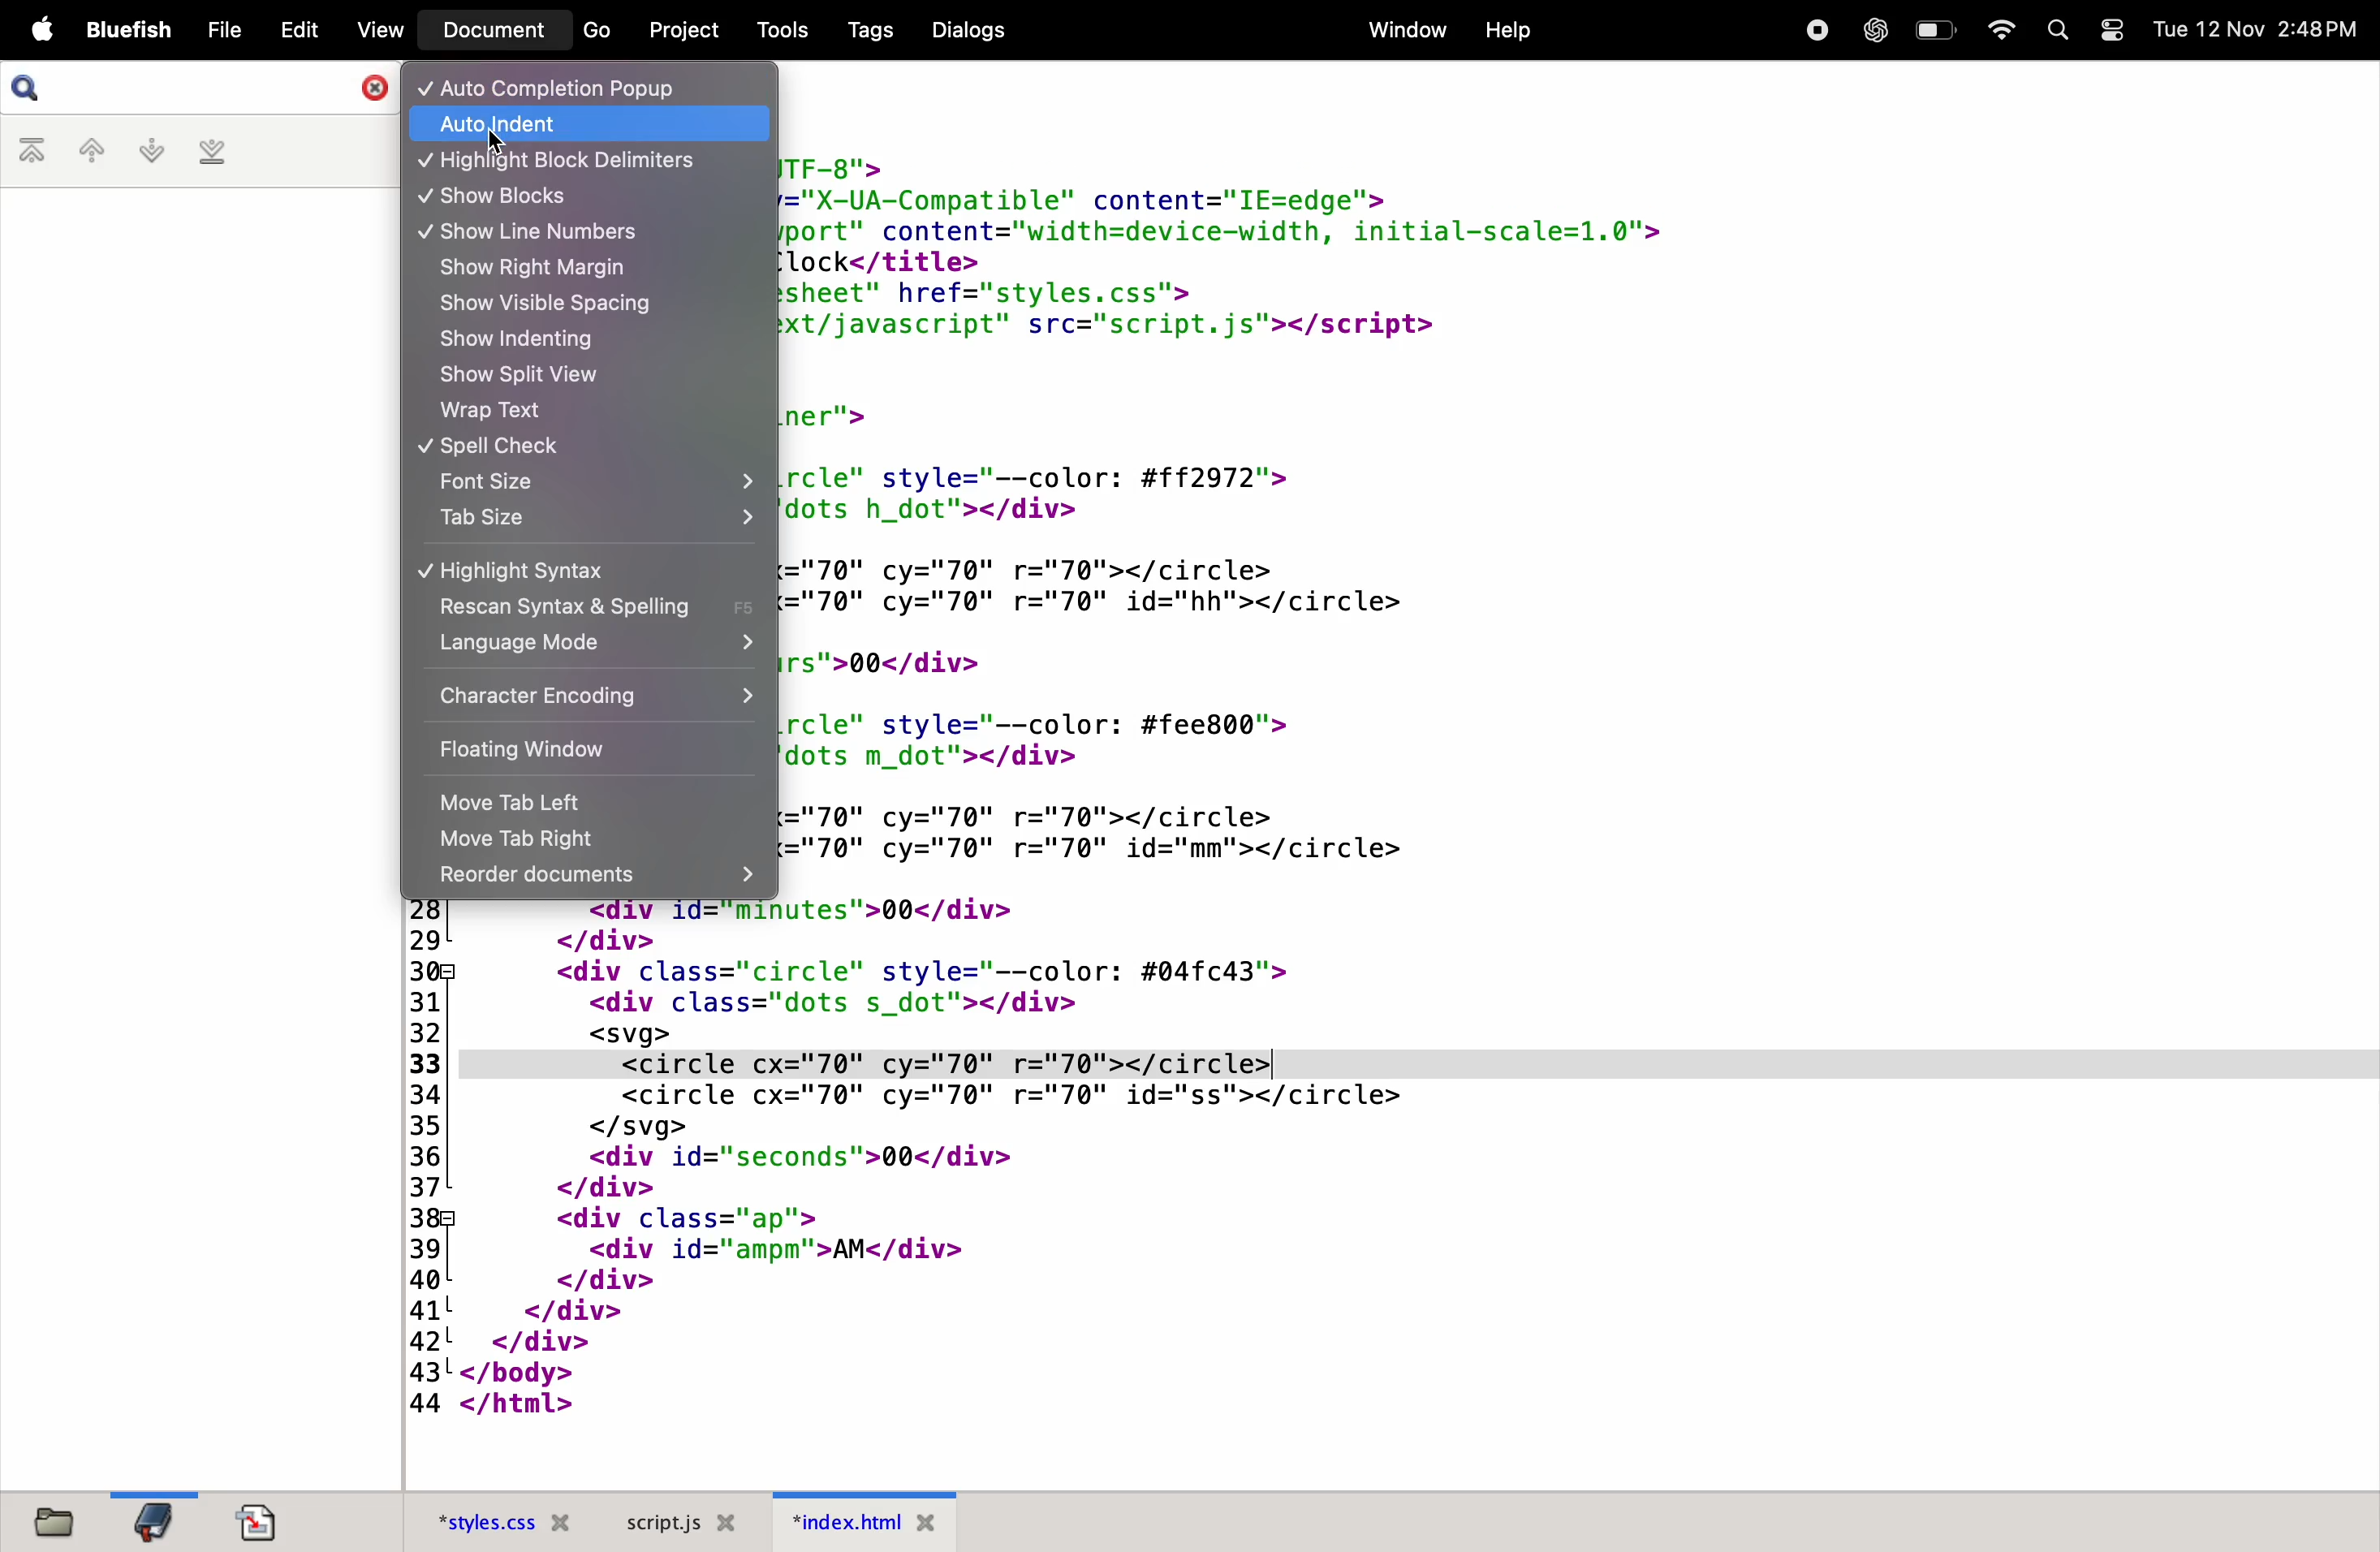  What do you see at coordinates (218, 153) in the screenshot?
I see `last bookmark` at bounding box center [218, 153].